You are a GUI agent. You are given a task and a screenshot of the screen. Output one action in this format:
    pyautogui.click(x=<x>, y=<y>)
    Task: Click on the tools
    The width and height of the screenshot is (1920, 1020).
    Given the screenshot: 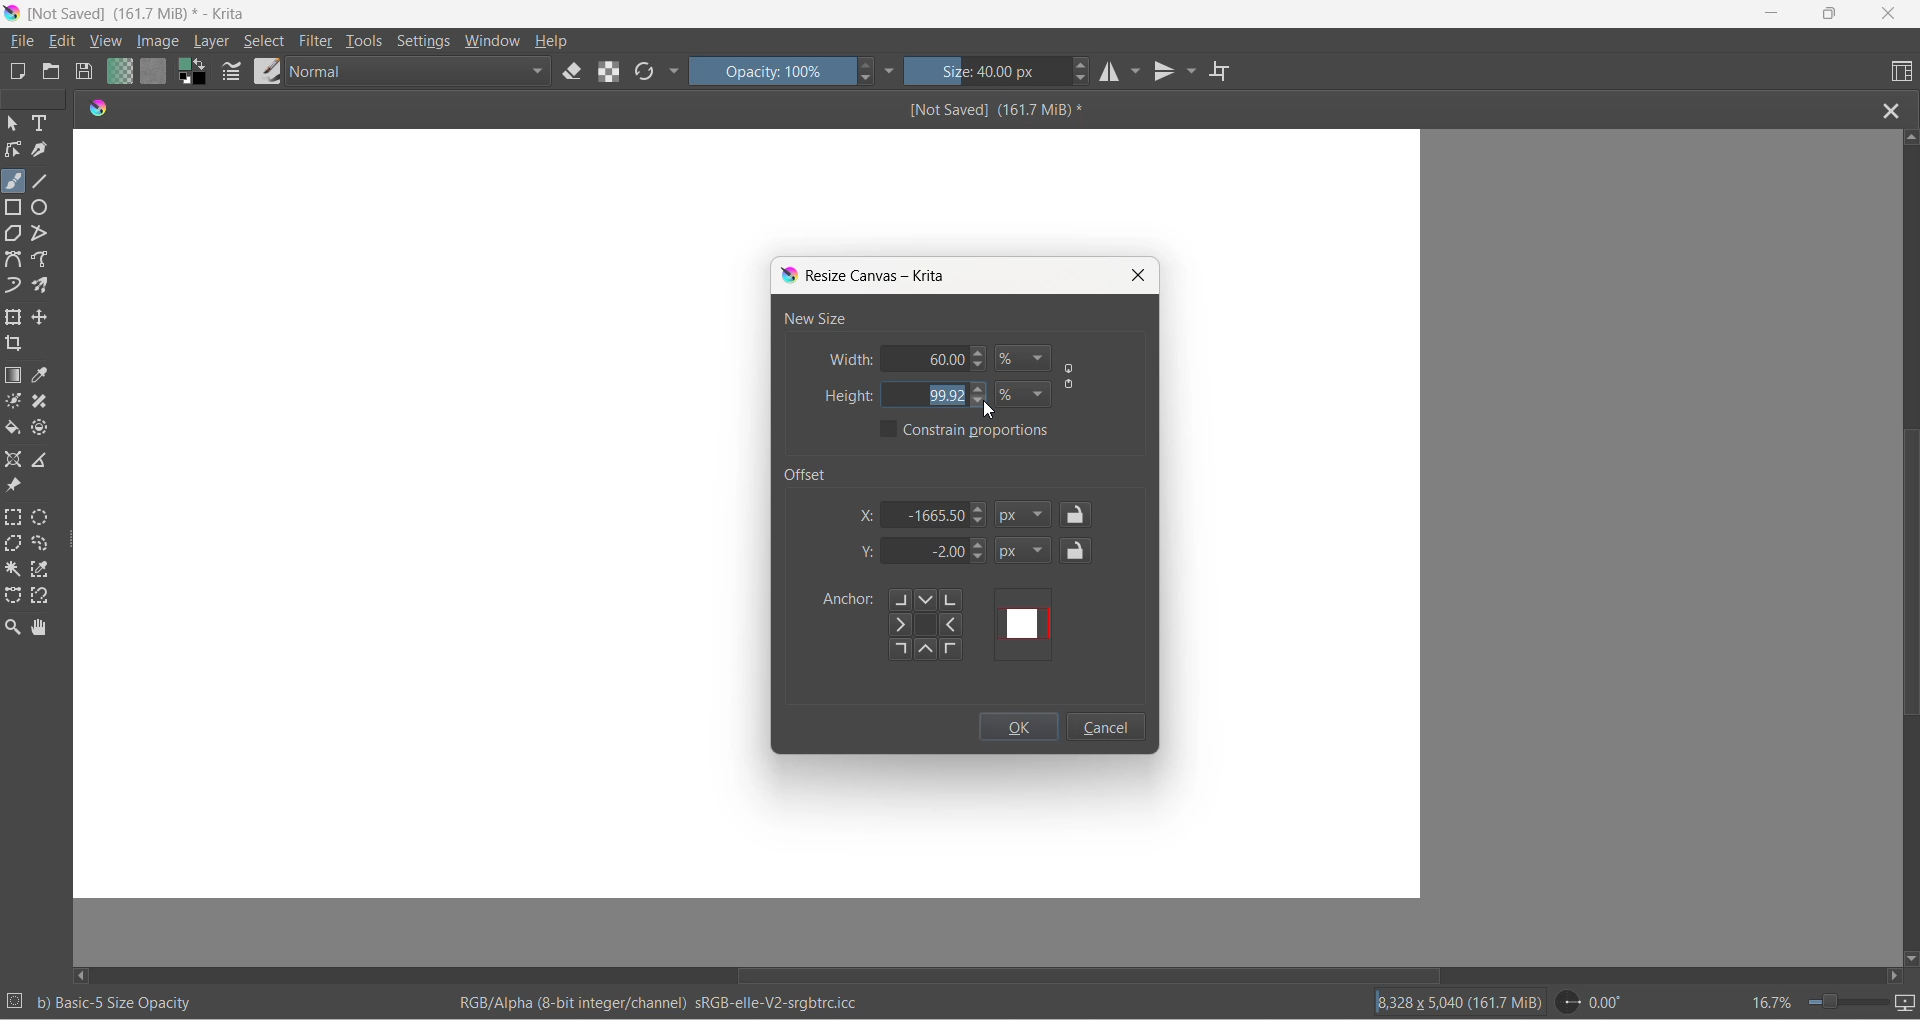 What is the action you would take?
    pyautogui.click(x=367, y=45)
    